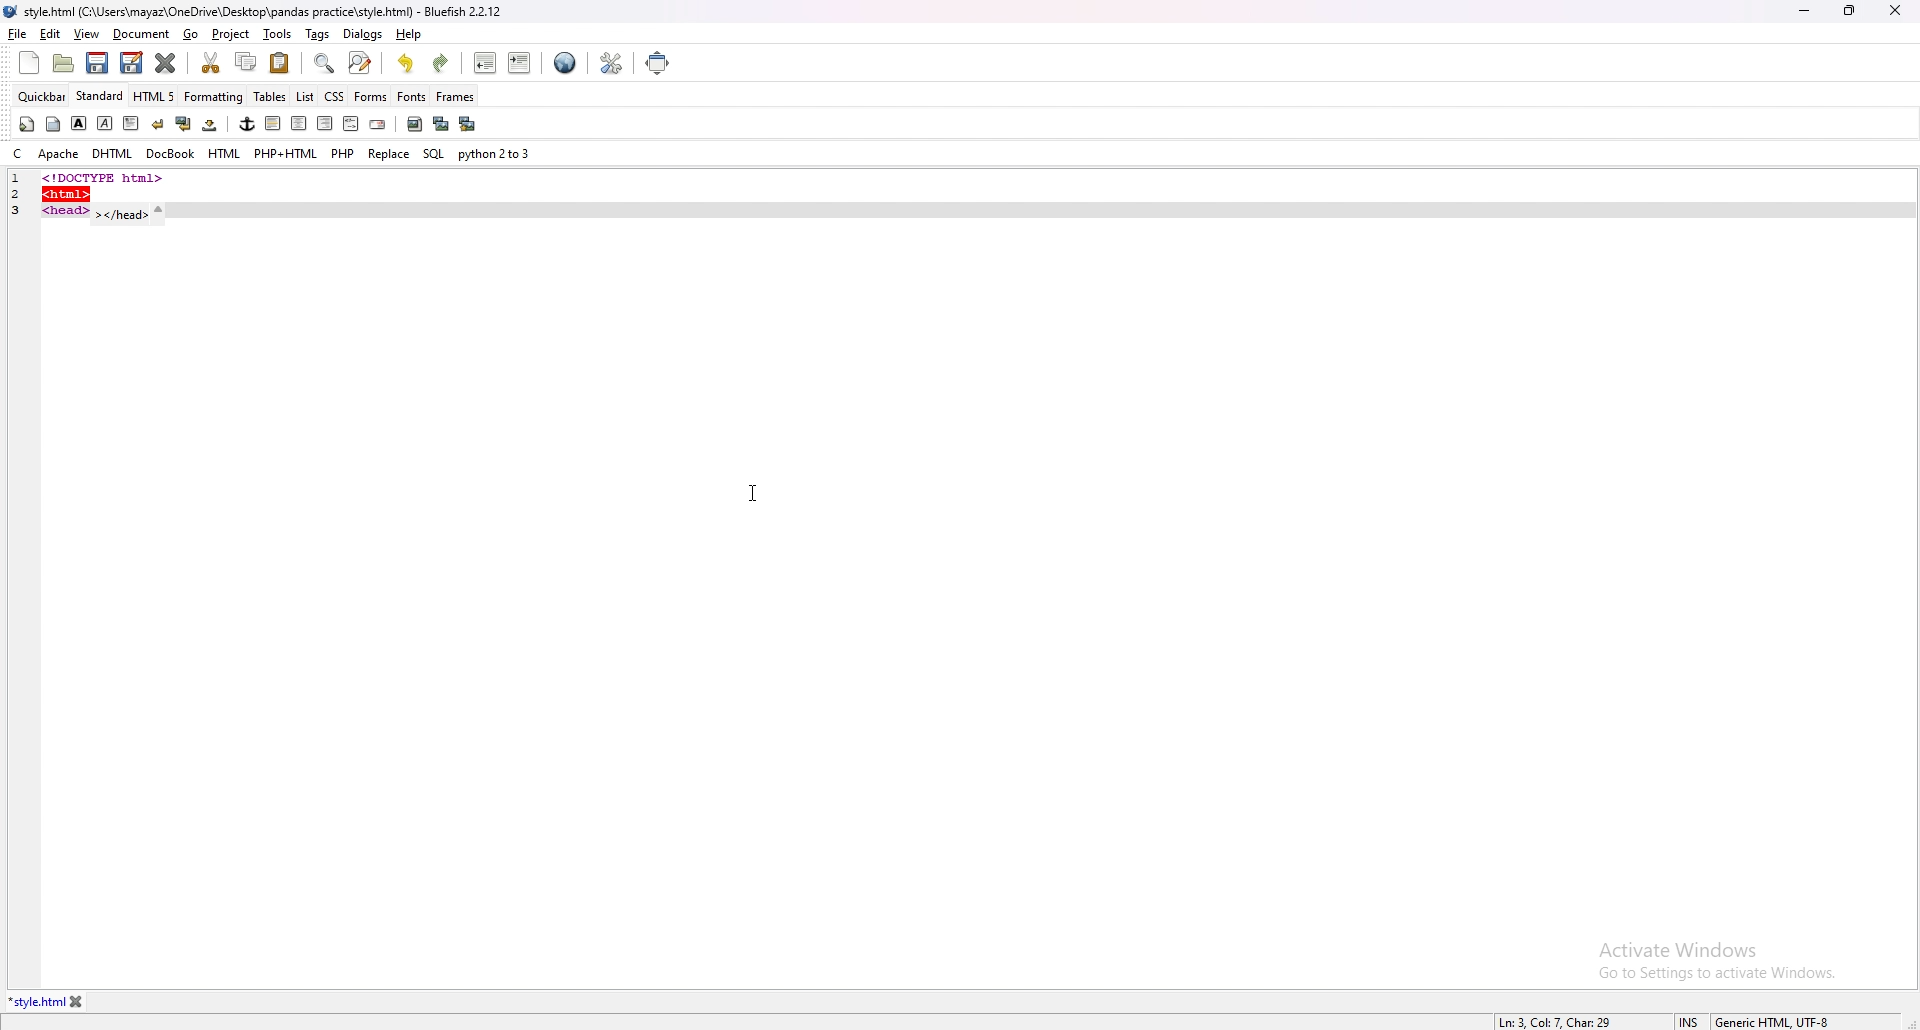 The height and width of the screenshot is (1030, 1920). What do you see at coordinates (106, 122) in the screenshot?
I see `italic` at bounding box center [106, 122].